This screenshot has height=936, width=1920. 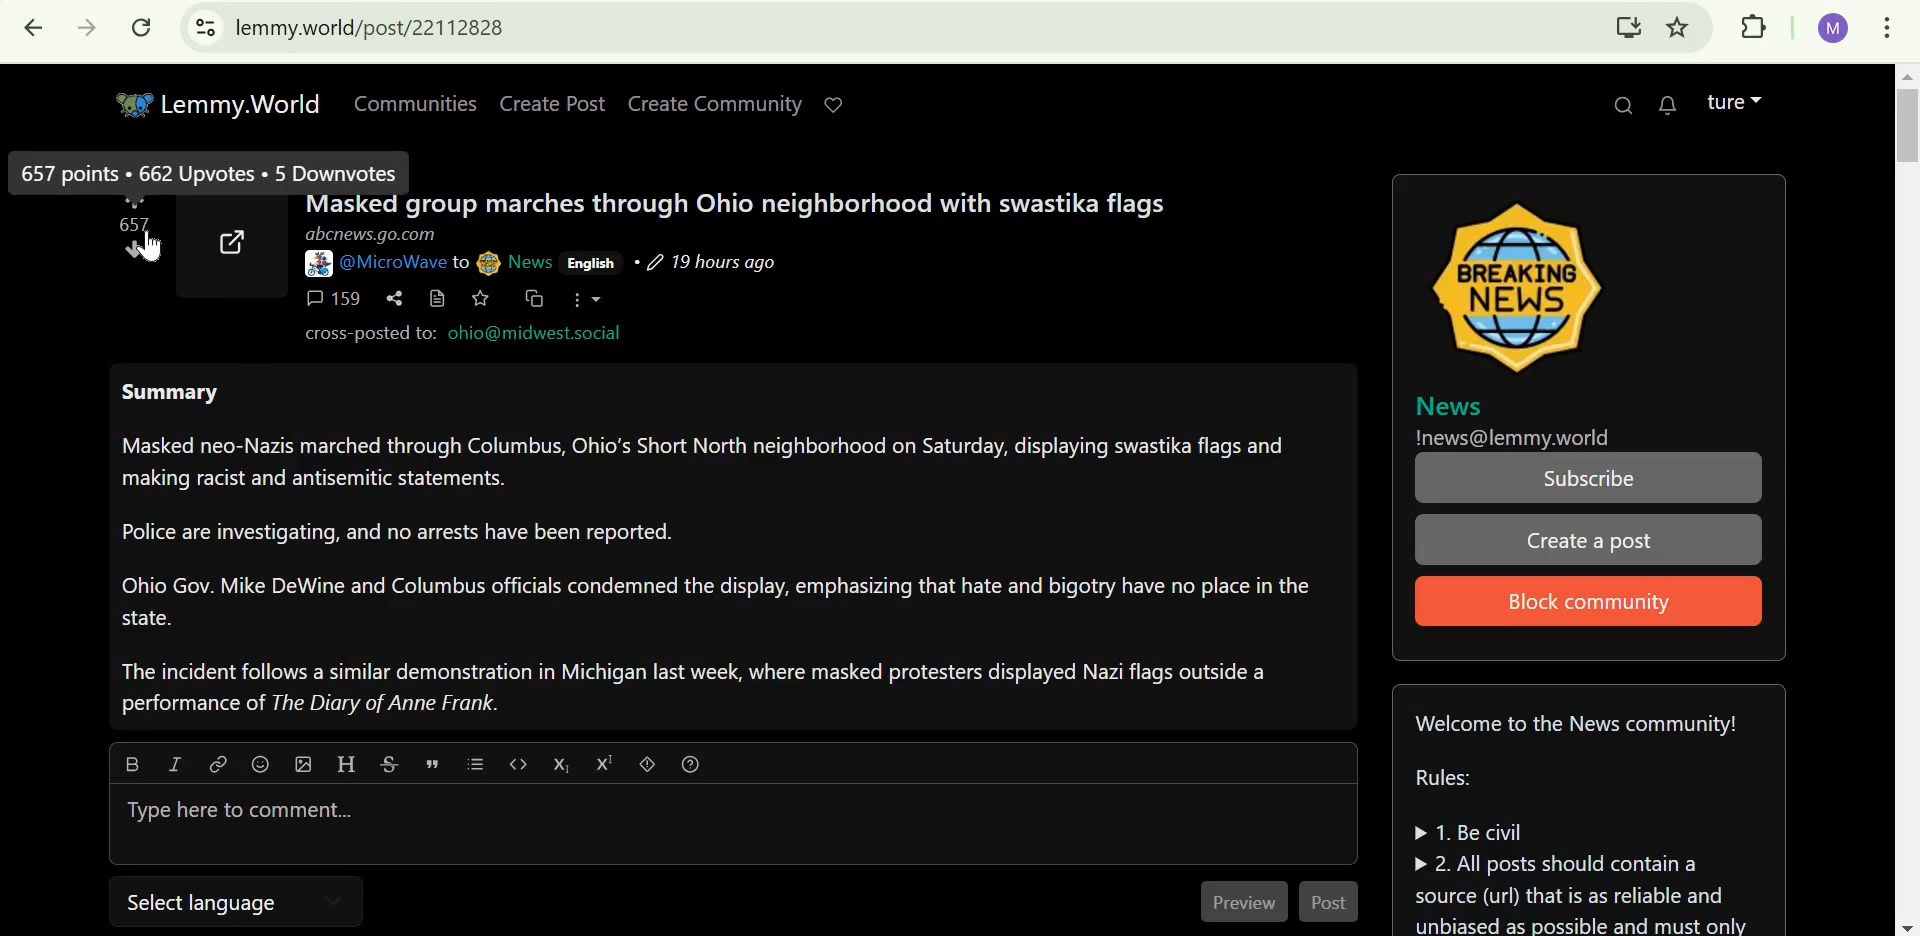 I want to click on scrollbar, so click(x=1901, y=500).